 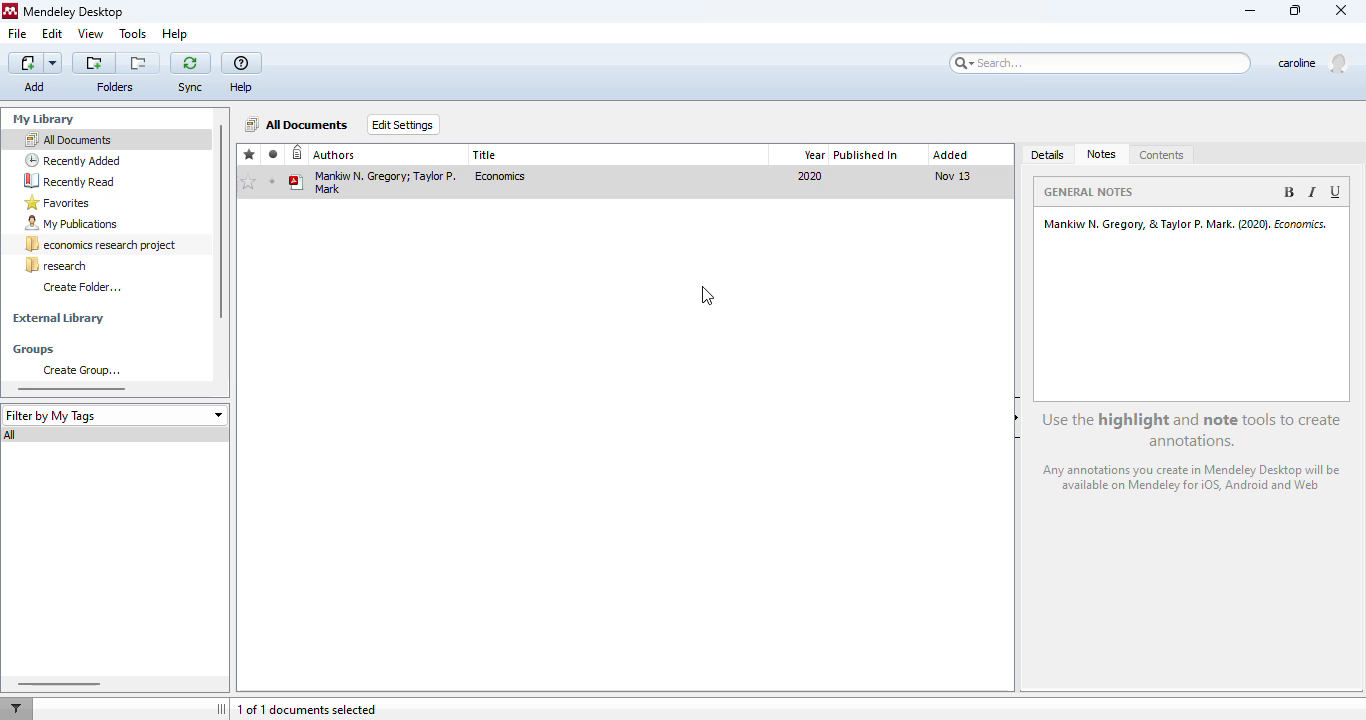 What do you see at coordinates (810, 176) in the screenshot?
I see `2020` at bounding box center [810, 176].